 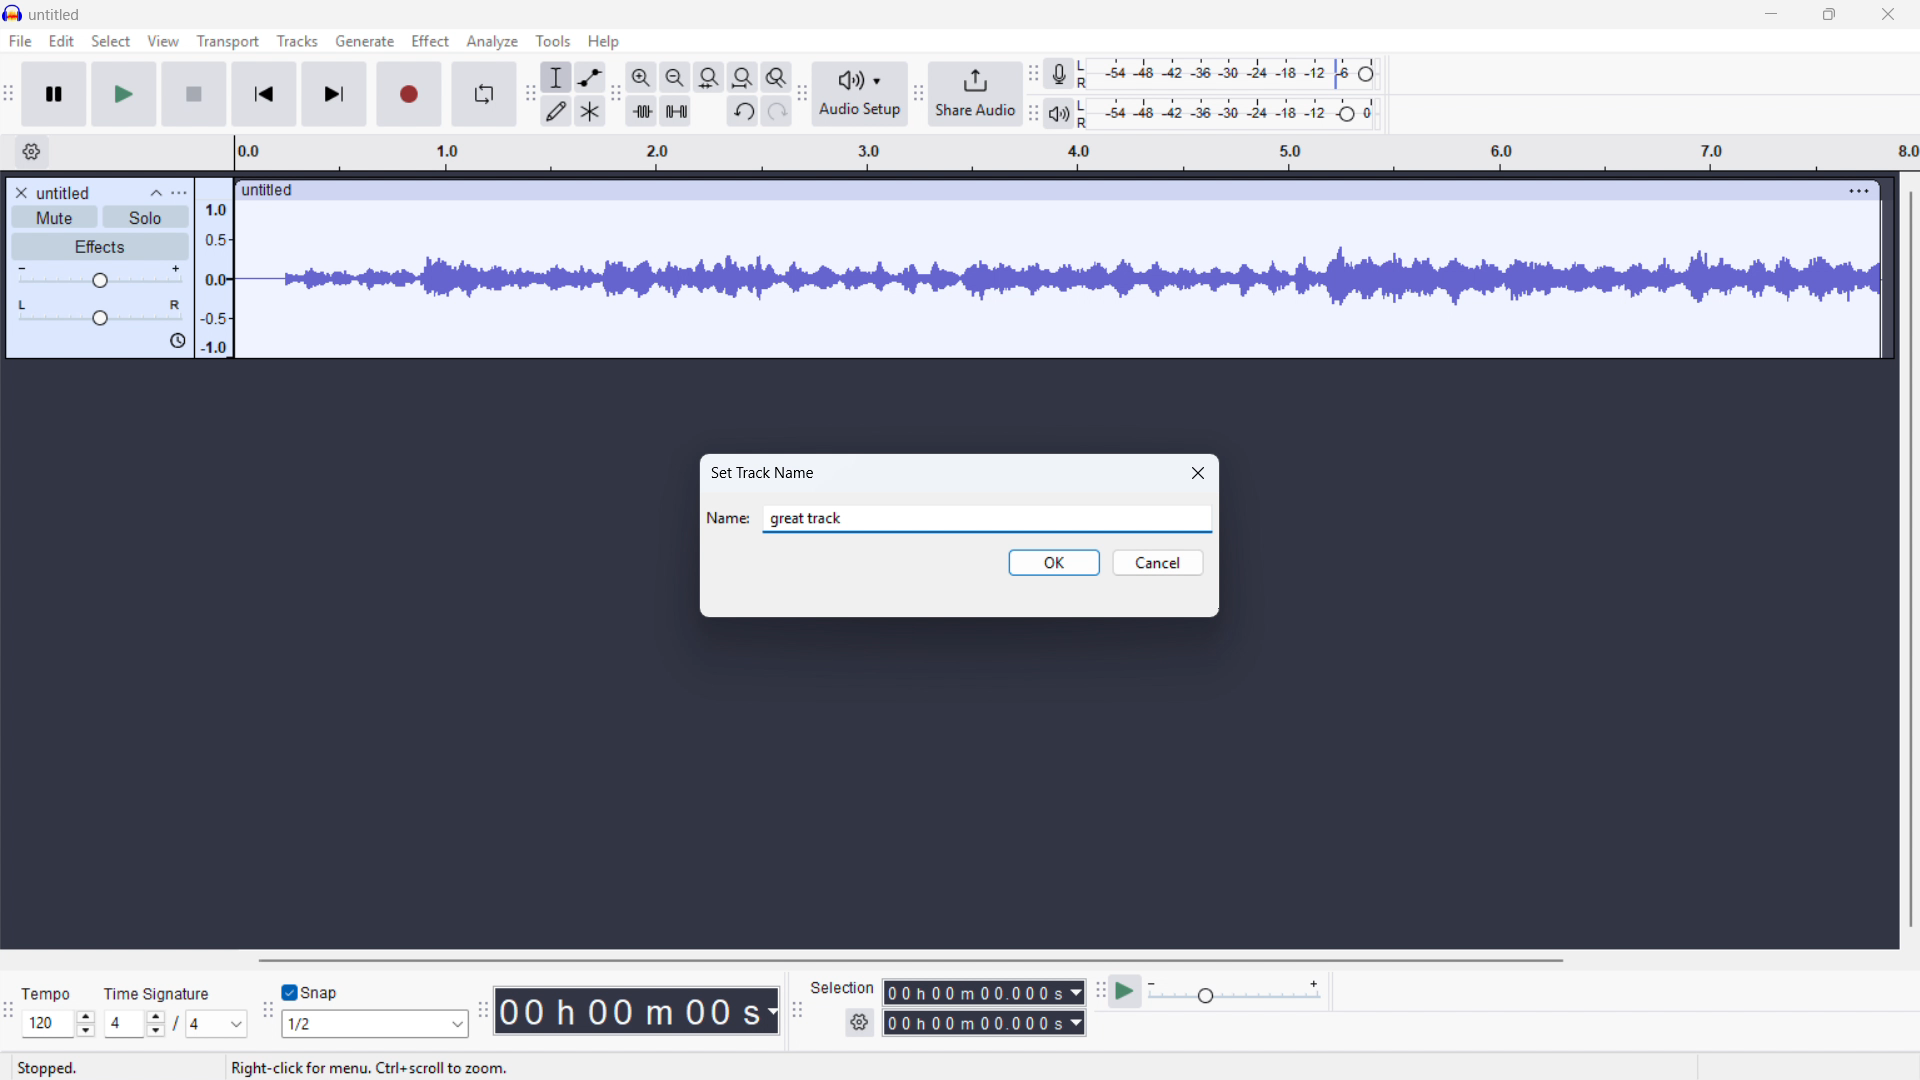 I want to click on Time signature, so click(x=160, y=992).